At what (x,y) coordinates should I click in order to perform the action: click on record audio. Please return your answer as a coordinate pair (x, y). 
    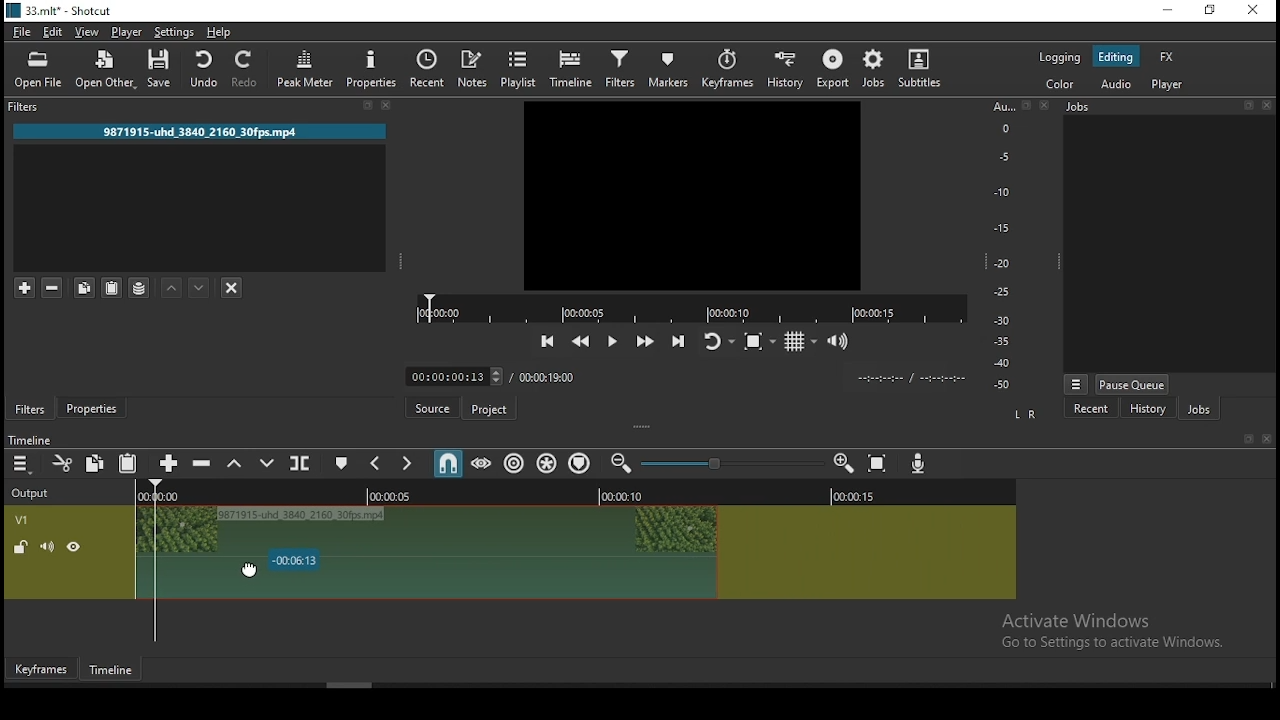
    Looking at the image, I should click on (922, 468).